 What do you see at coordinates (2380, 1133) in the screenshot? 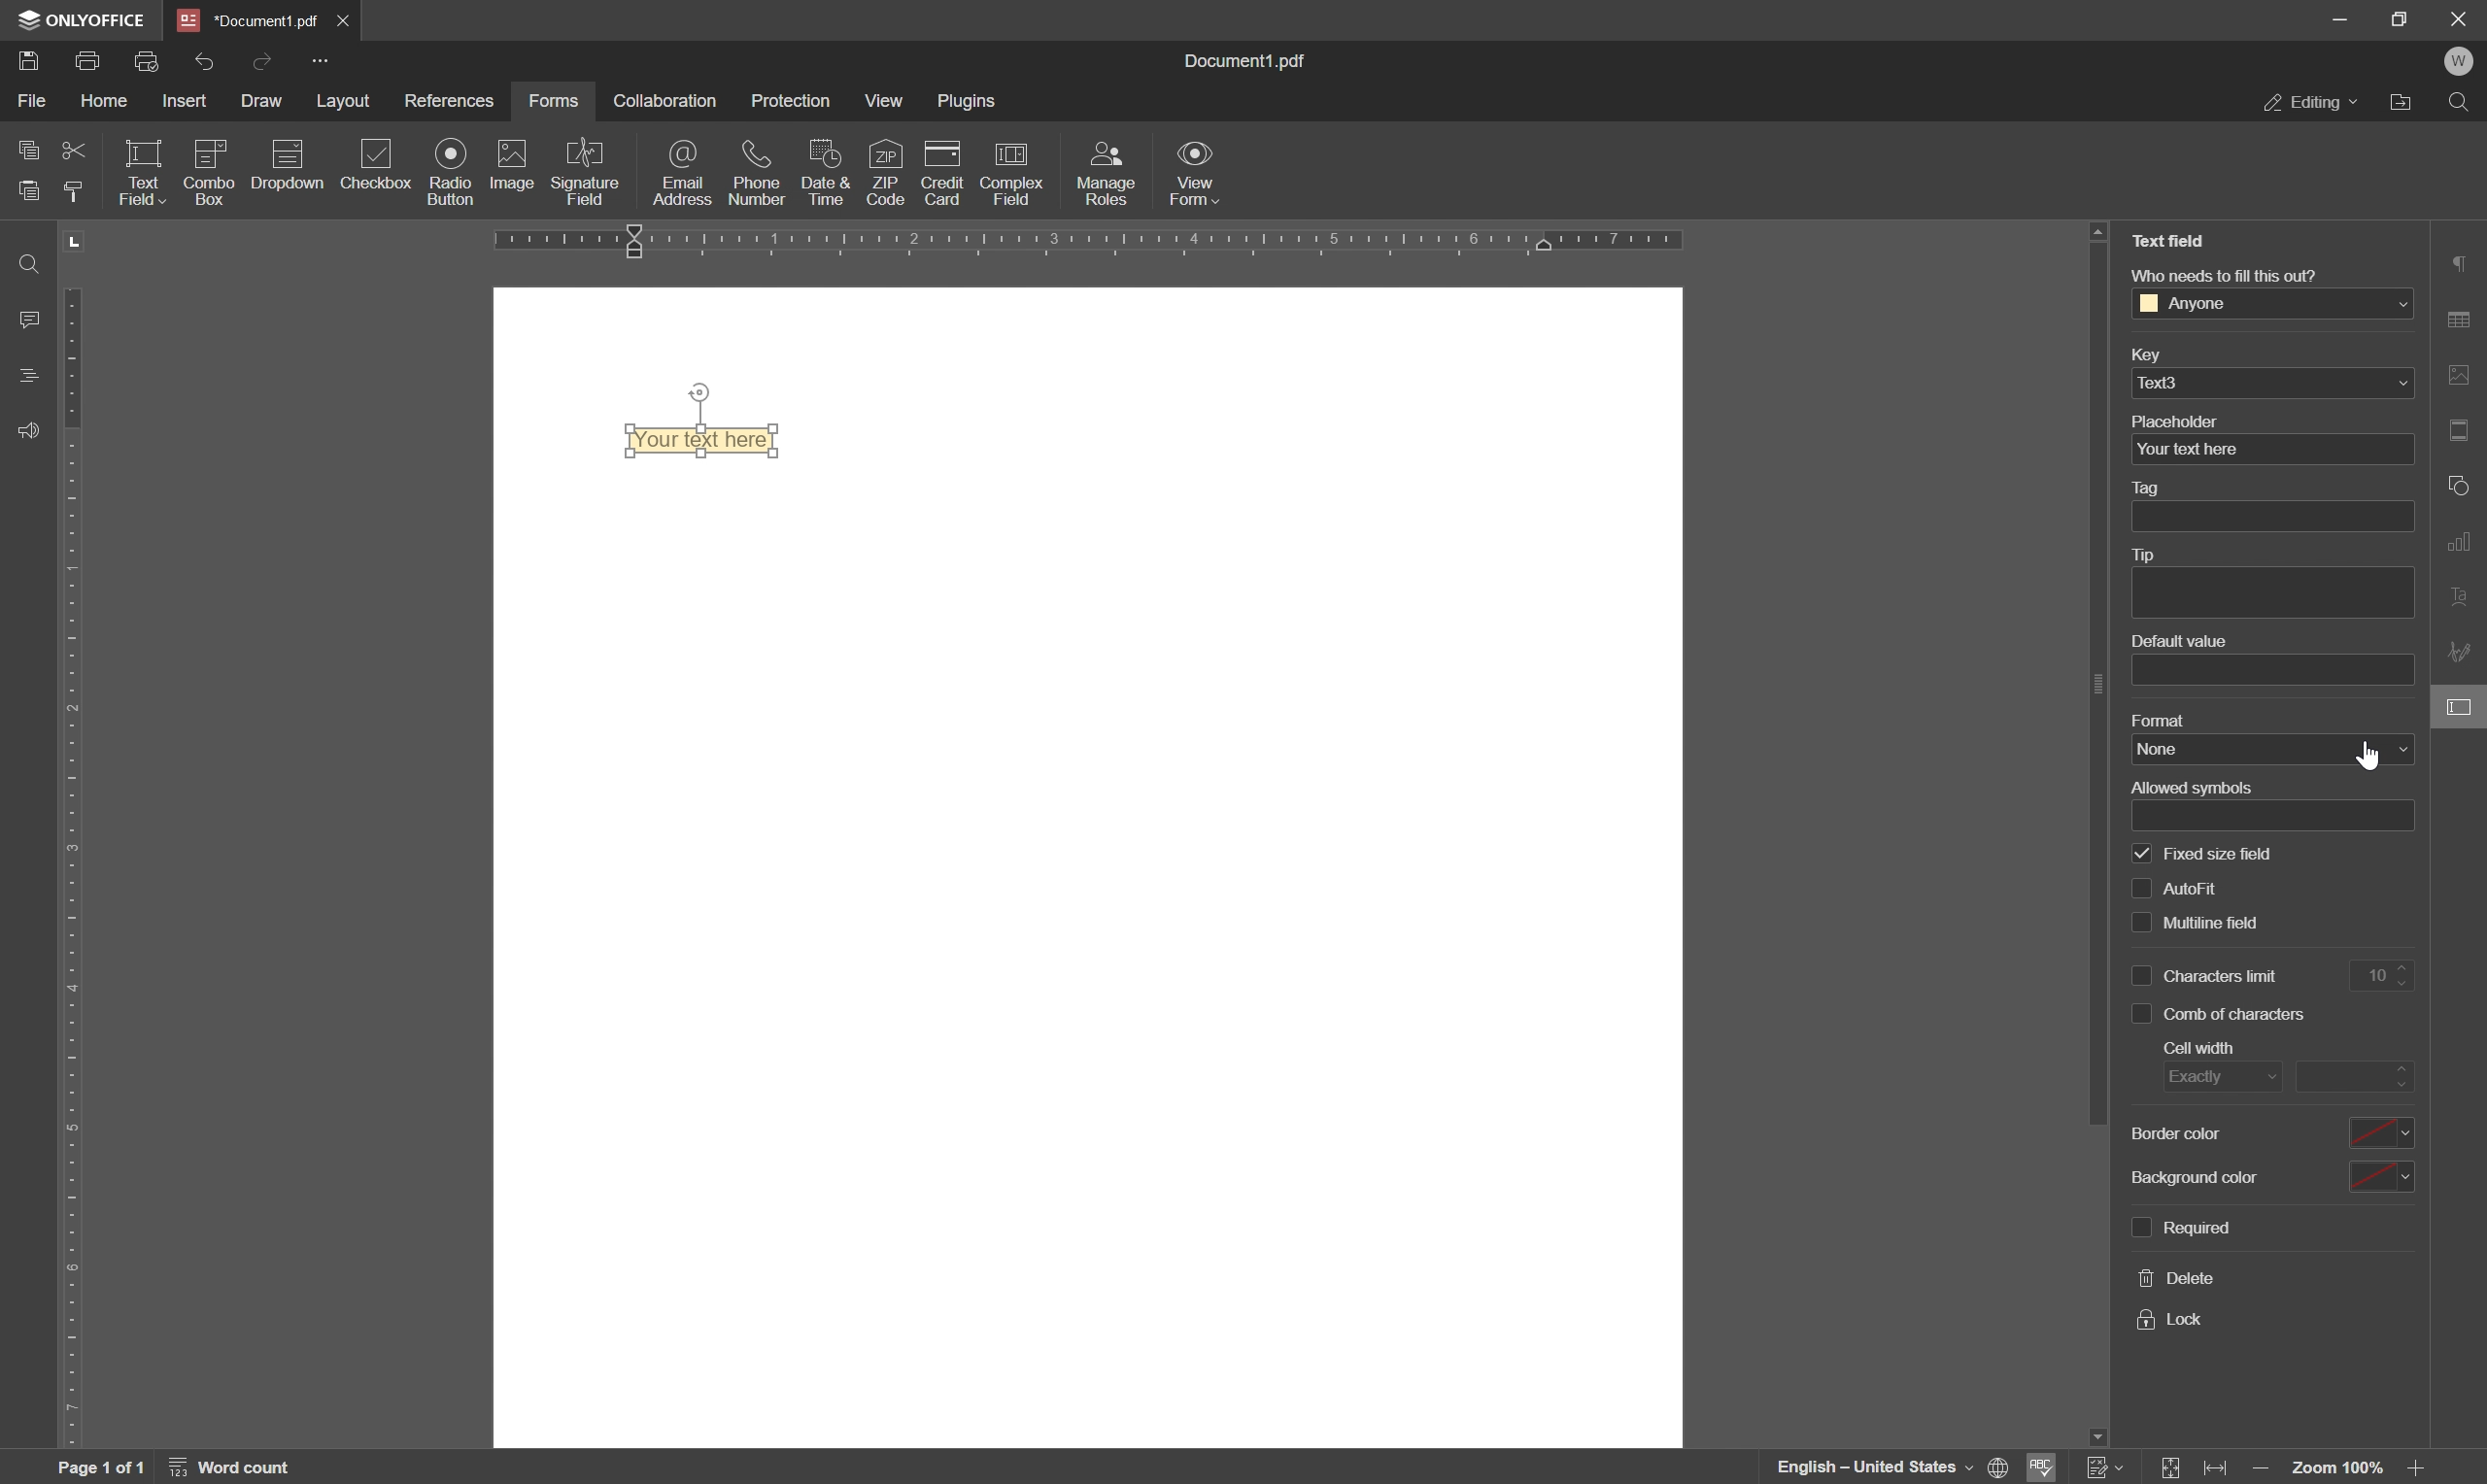
I see `select border color` at bounding box center [2380, 1133].